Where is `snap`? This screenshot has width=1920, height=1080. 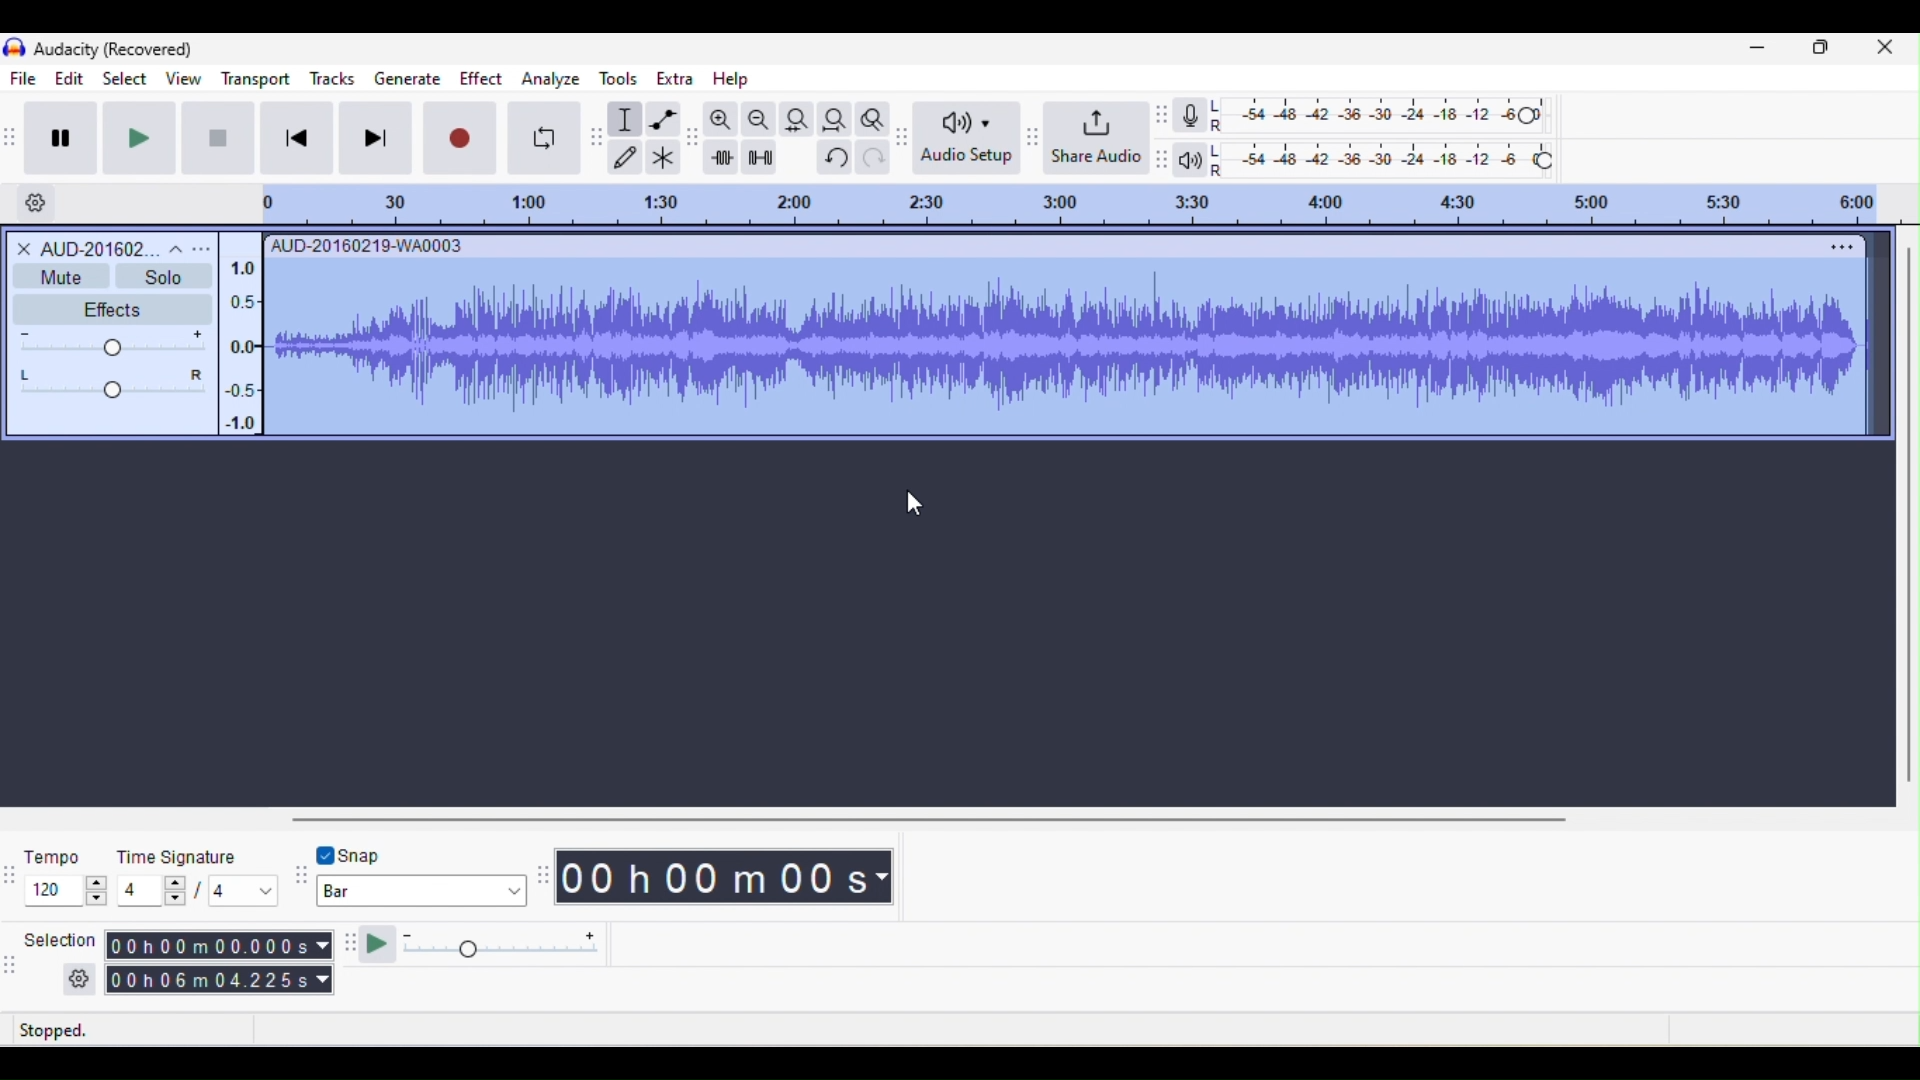
snap is located at coordinates (385, 853).